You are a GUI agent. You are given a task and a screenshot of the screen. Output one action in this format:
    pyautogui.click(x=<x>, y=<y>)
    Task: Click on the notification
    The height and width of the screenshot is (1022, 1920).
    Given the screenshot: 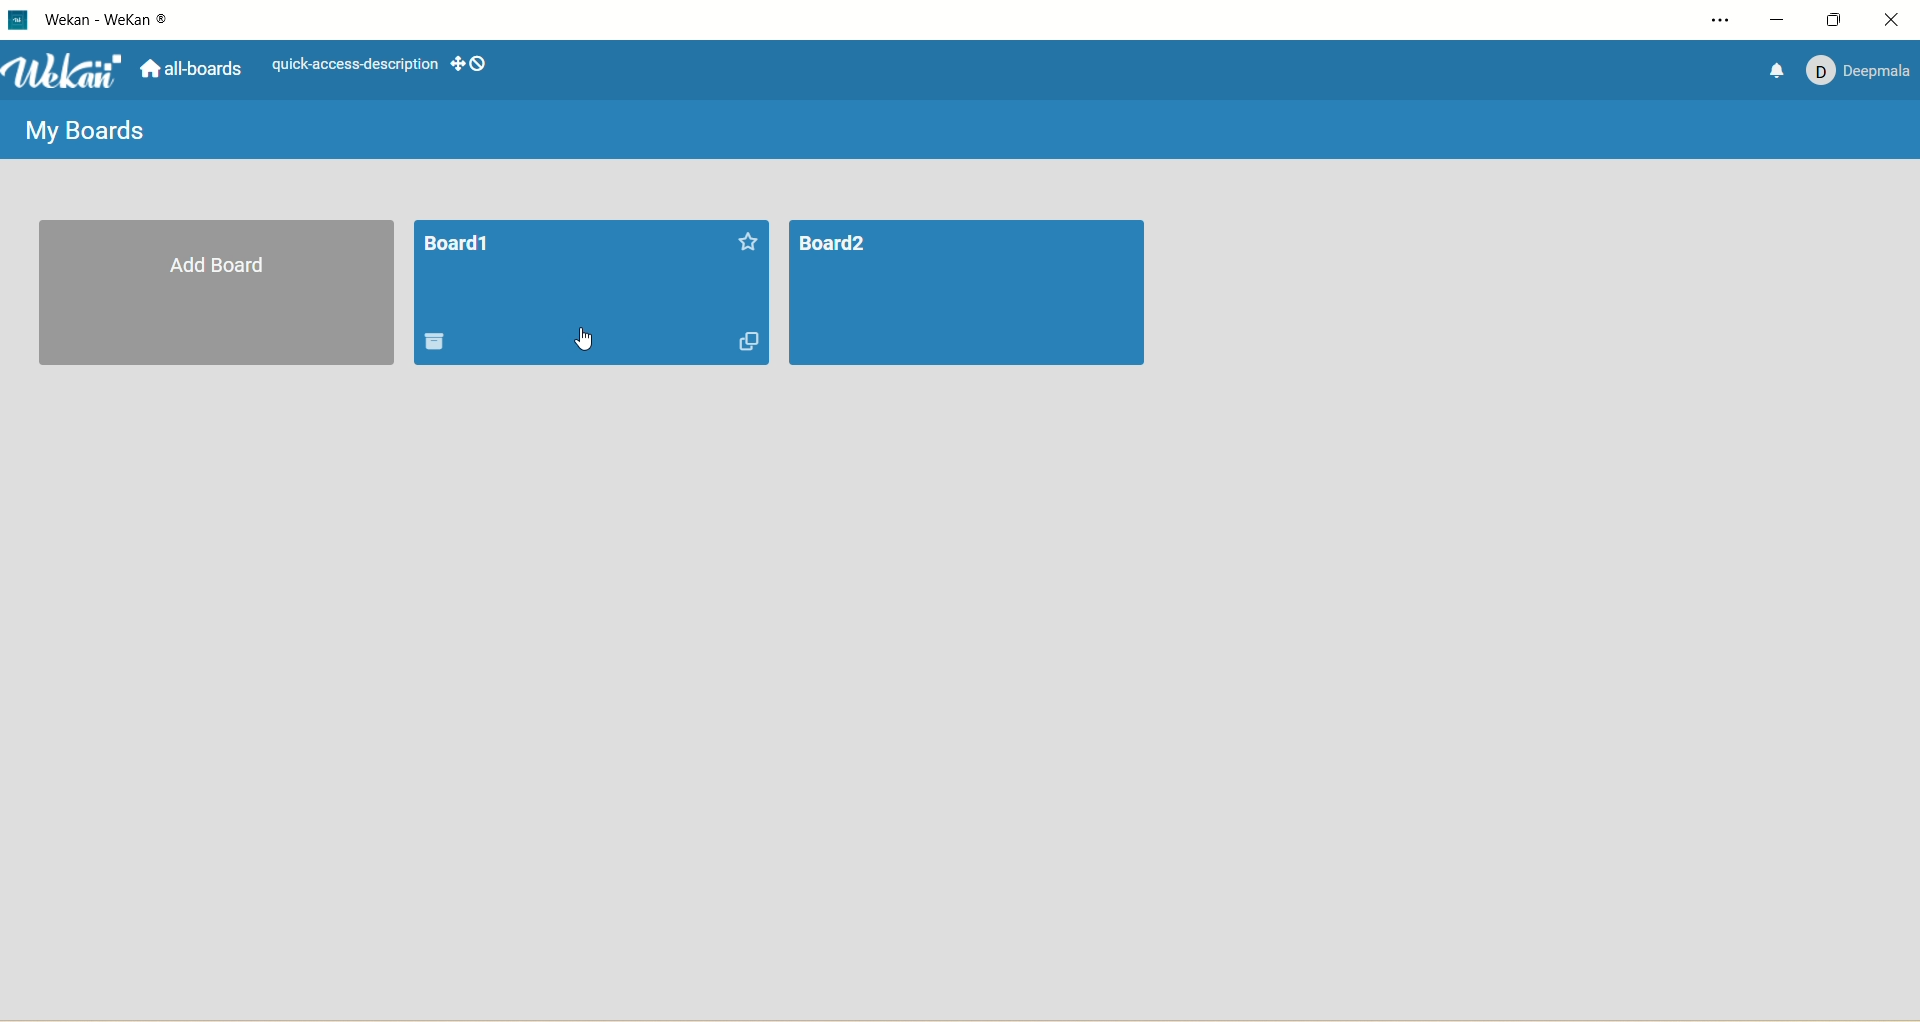 What is the action you would take?
    pyautogui.click(x=1769, y=69)
    